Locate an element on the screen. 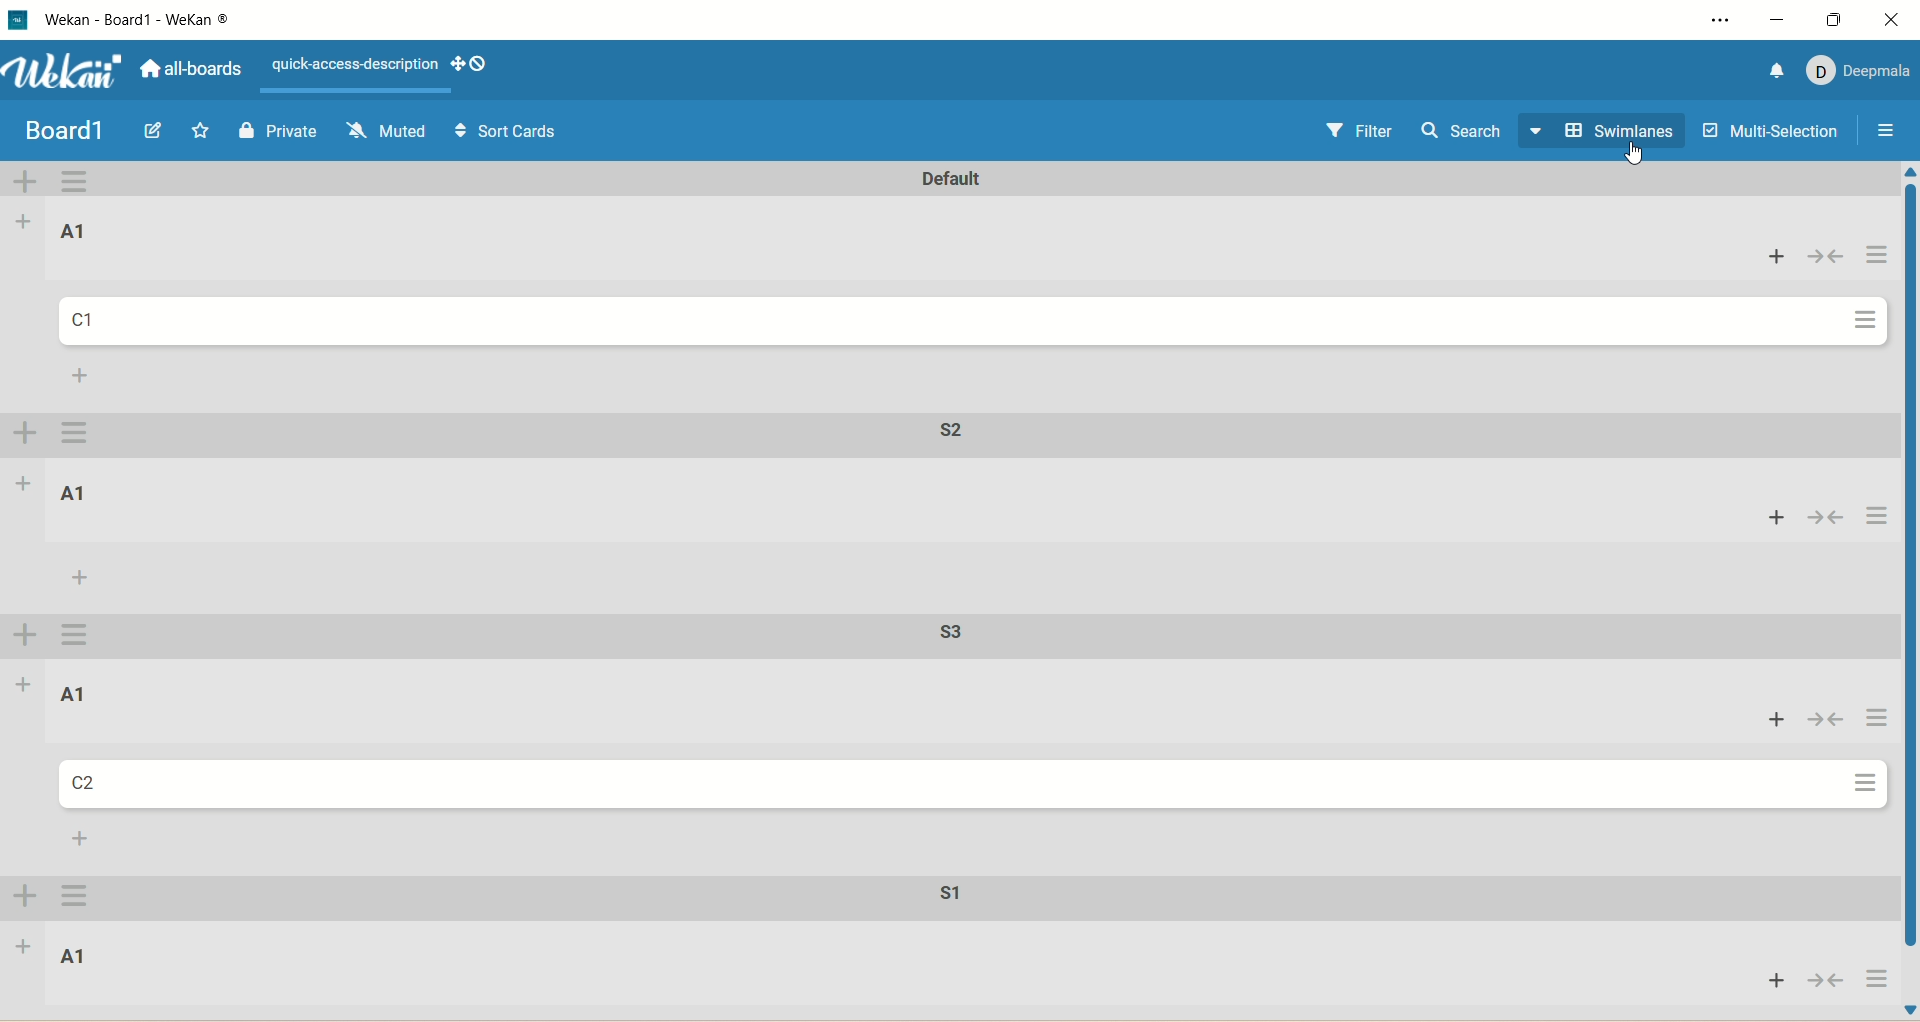  collapse is located at coordinates (1835, 264).